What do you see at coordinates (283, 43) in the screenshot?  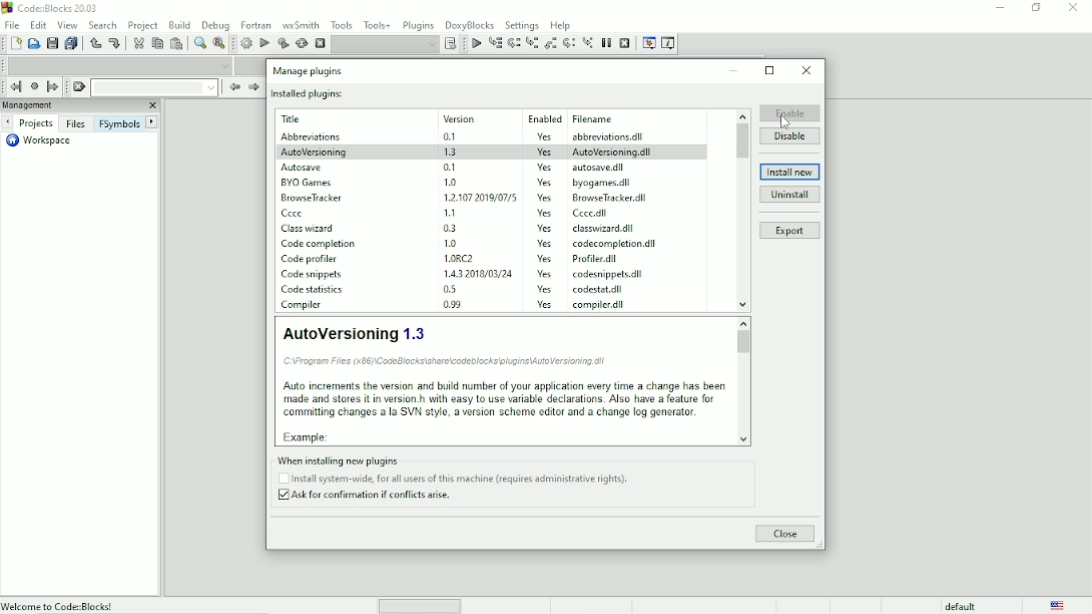 I see `Build and run` at bounding box center [283, 43].